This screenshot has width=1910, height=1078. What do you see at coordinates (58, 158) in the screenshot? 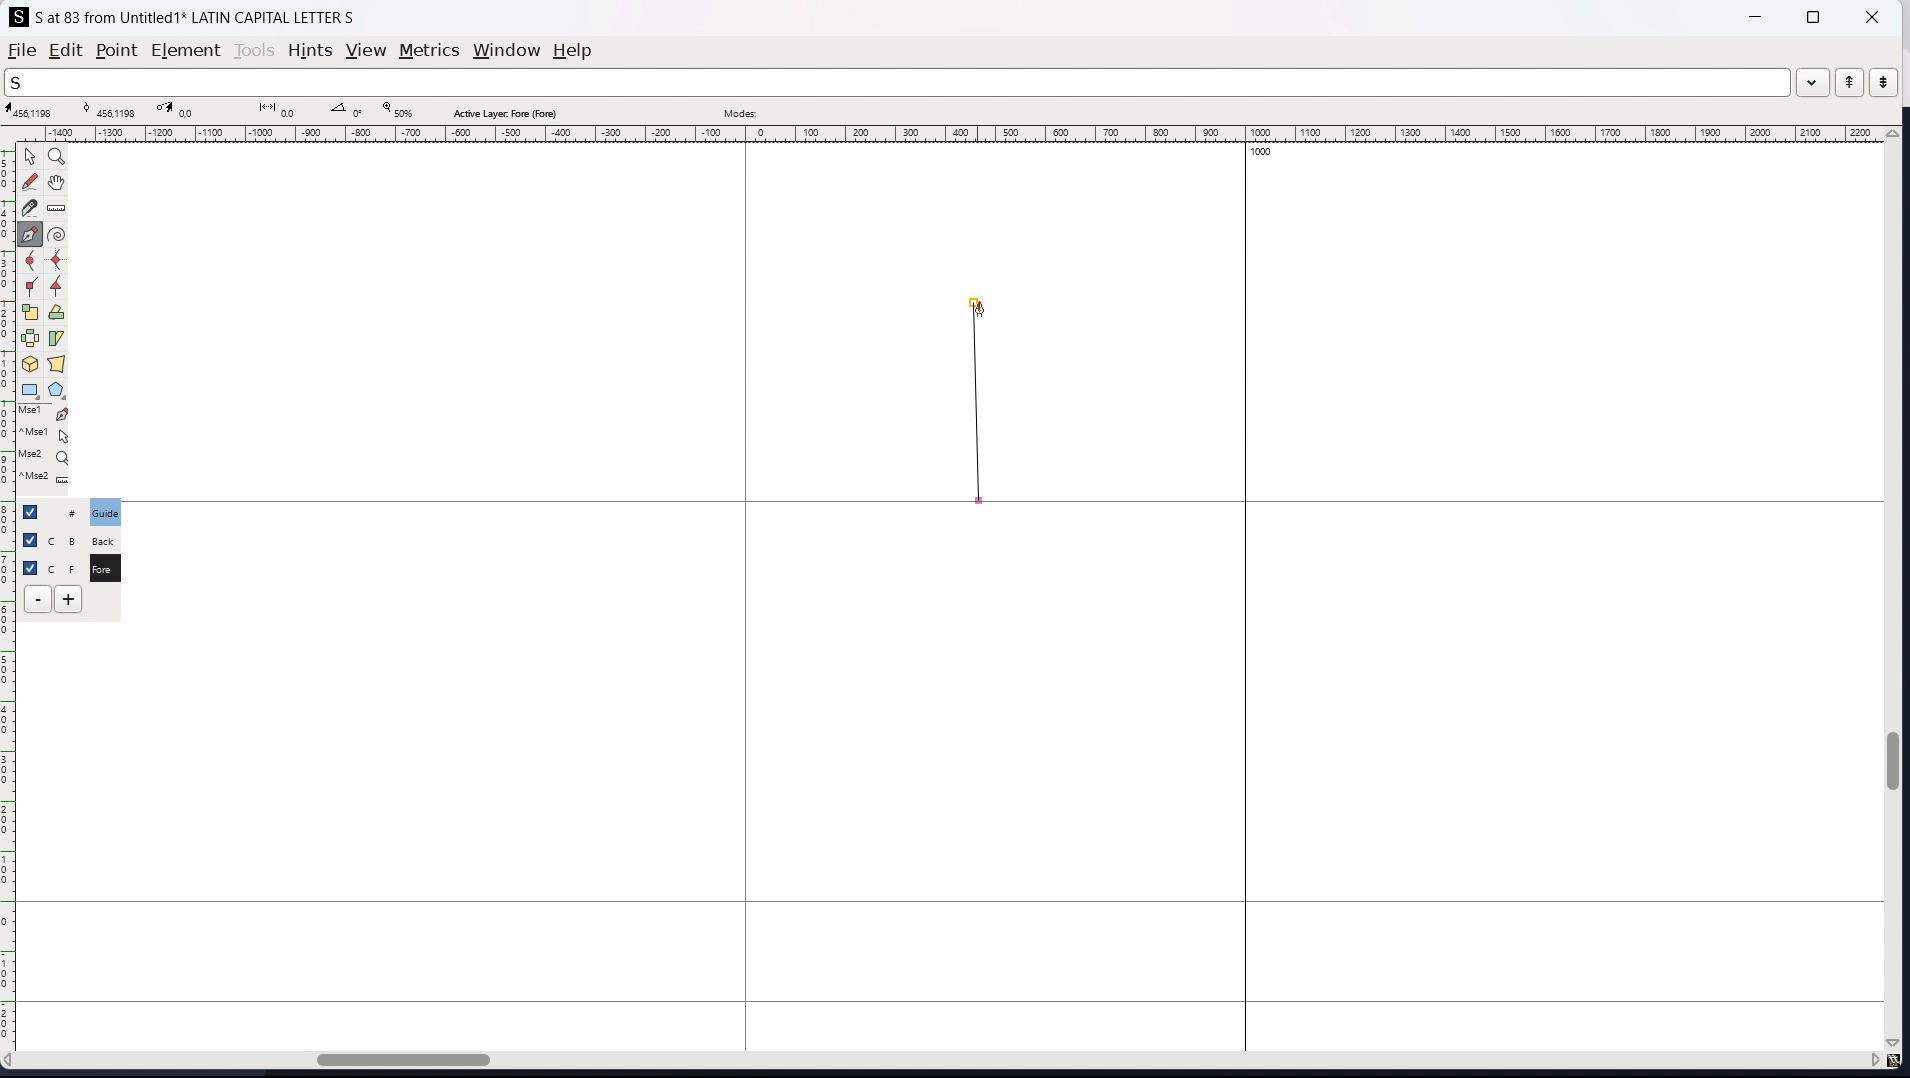
I see `magnify` at bounding box center [58, 158].